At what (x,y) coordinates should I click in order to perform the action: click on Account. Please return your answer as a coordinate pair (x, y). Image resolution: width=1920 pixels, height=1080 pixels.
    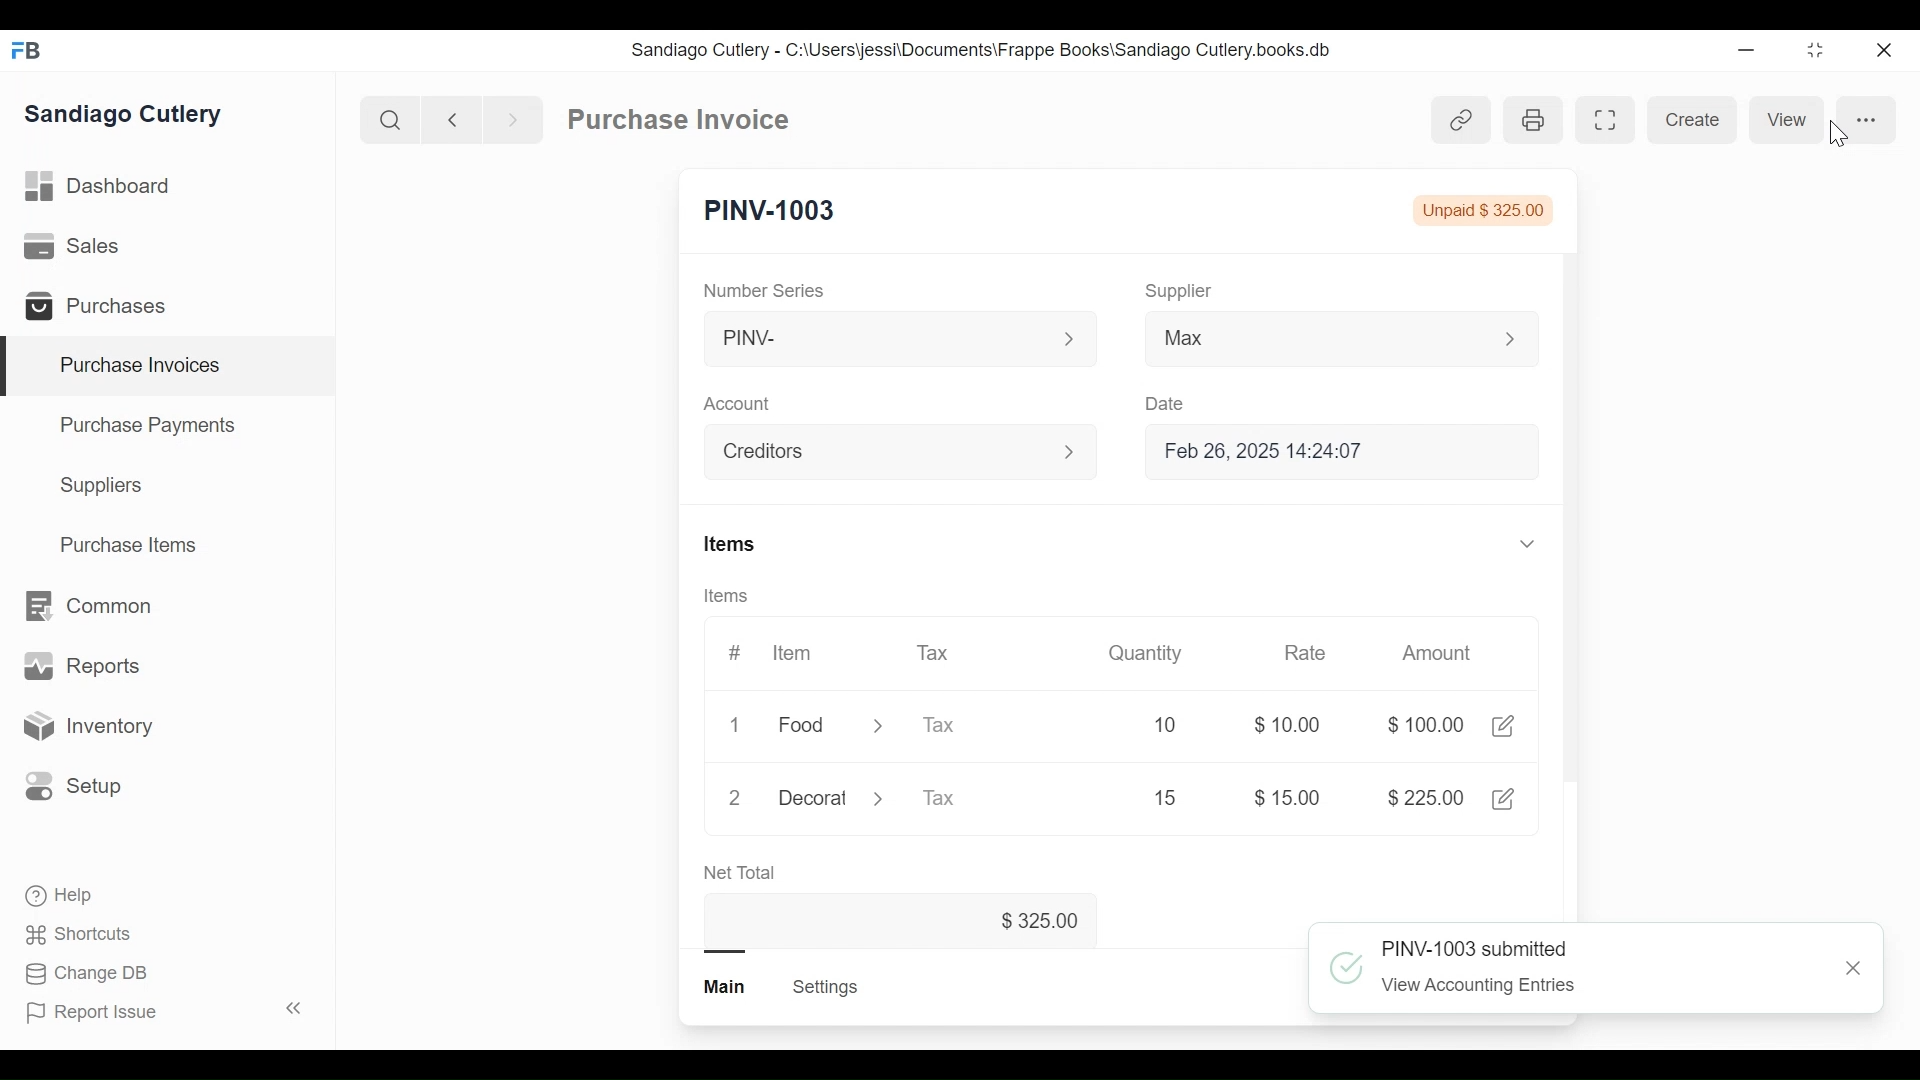
    Looking at the image, I should click on (741, 406).